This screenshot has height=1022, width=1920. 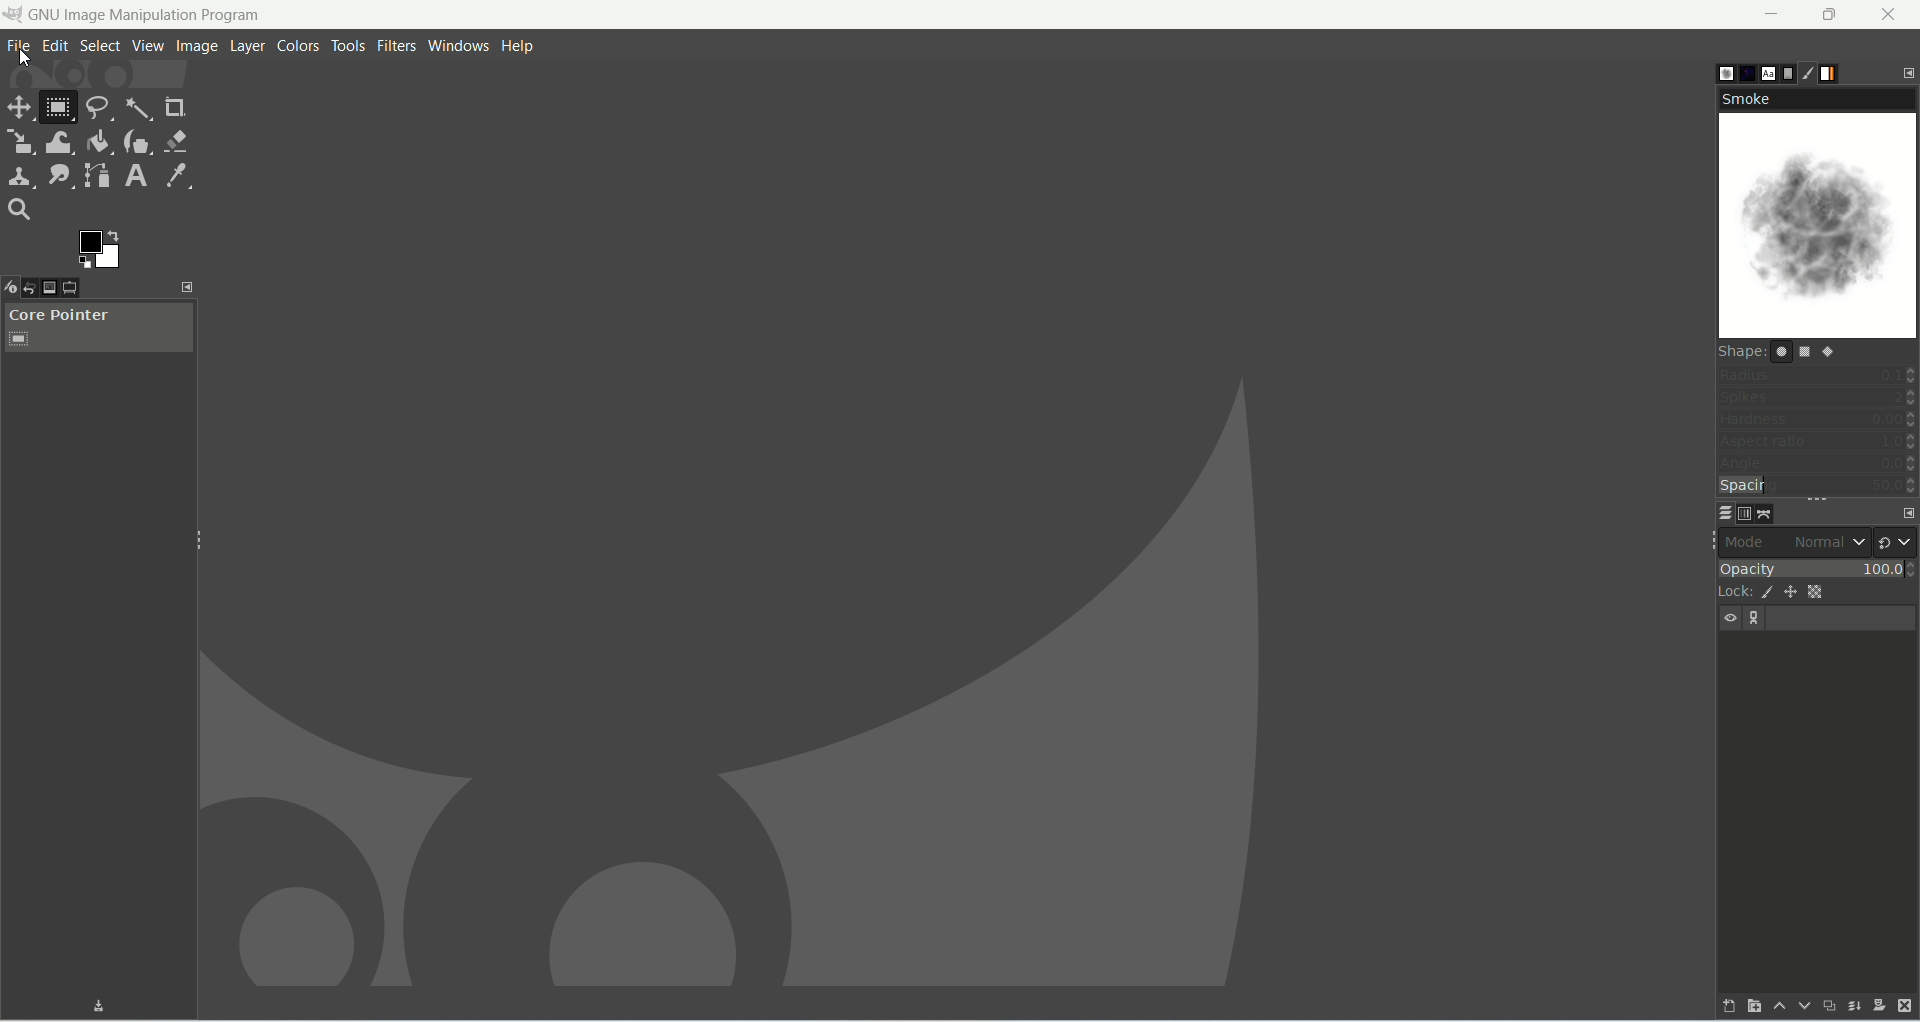 I want to click on document history, so click(x=1787, y=74).